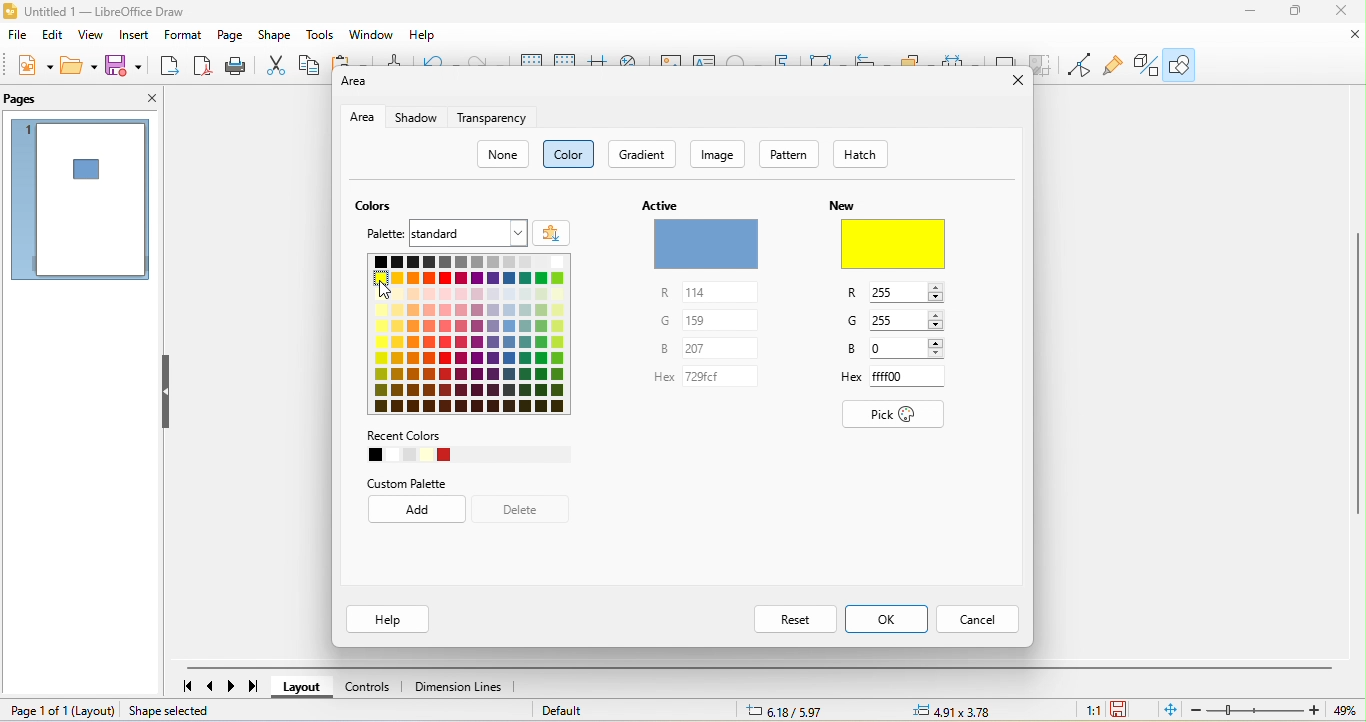  What do you see at coordinates (203, 68) in the screenshot?
I see `export direct as pdf` at bounding box center [203, 68].